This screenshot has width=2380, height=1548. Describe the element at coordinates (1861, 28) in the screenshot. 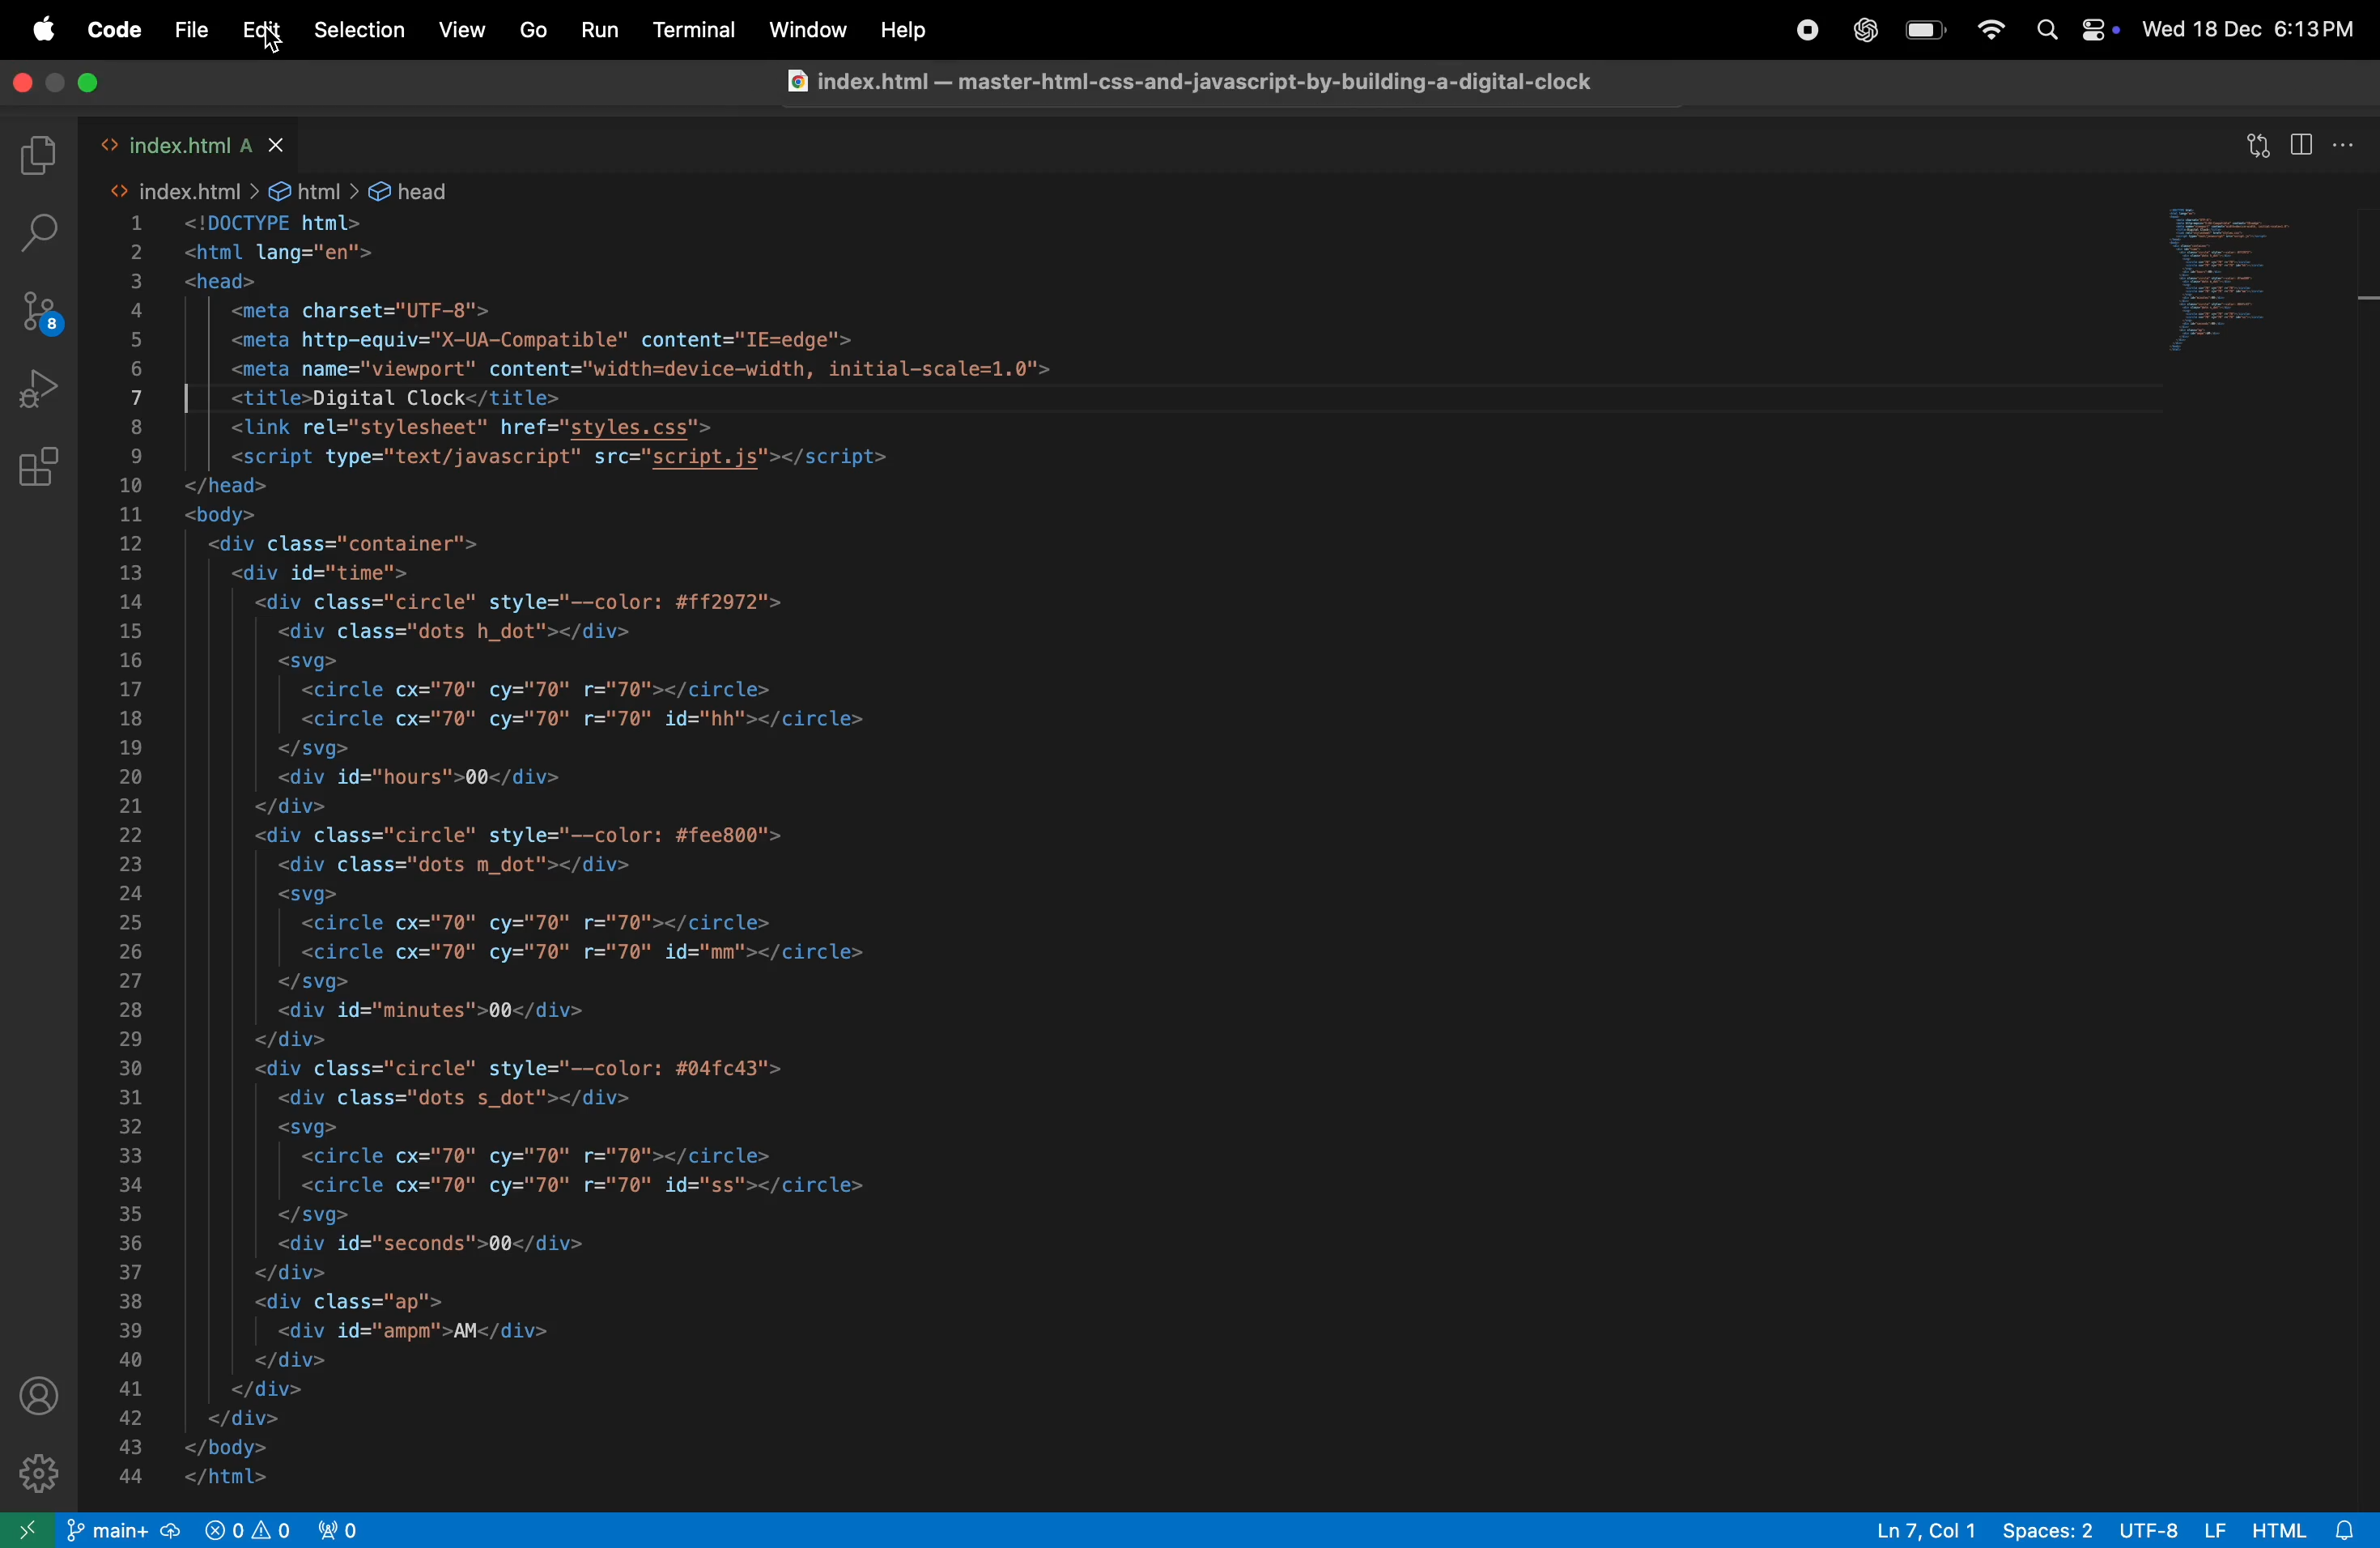

I see `chat gpt` at that location.